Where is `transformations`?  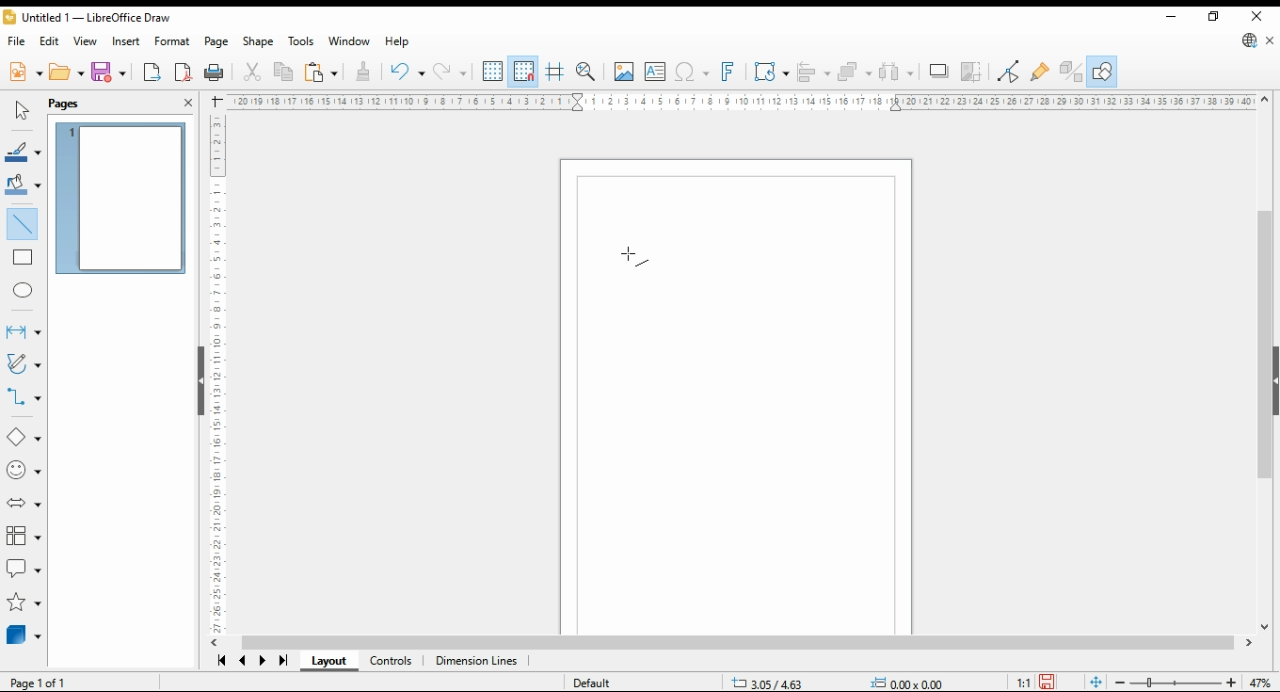
transformations is located at coordinates (772, 72).